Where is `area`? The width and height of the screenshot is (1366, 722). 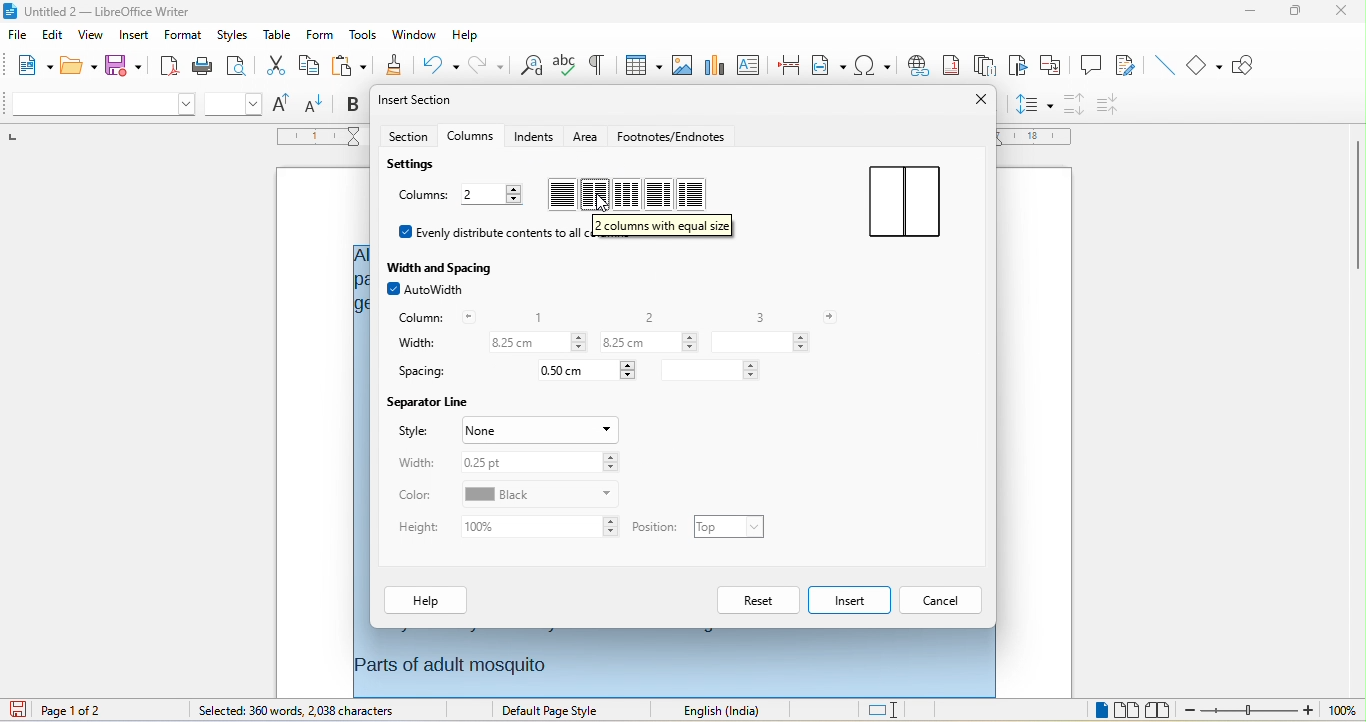
area is located at coordinates (587, 136).